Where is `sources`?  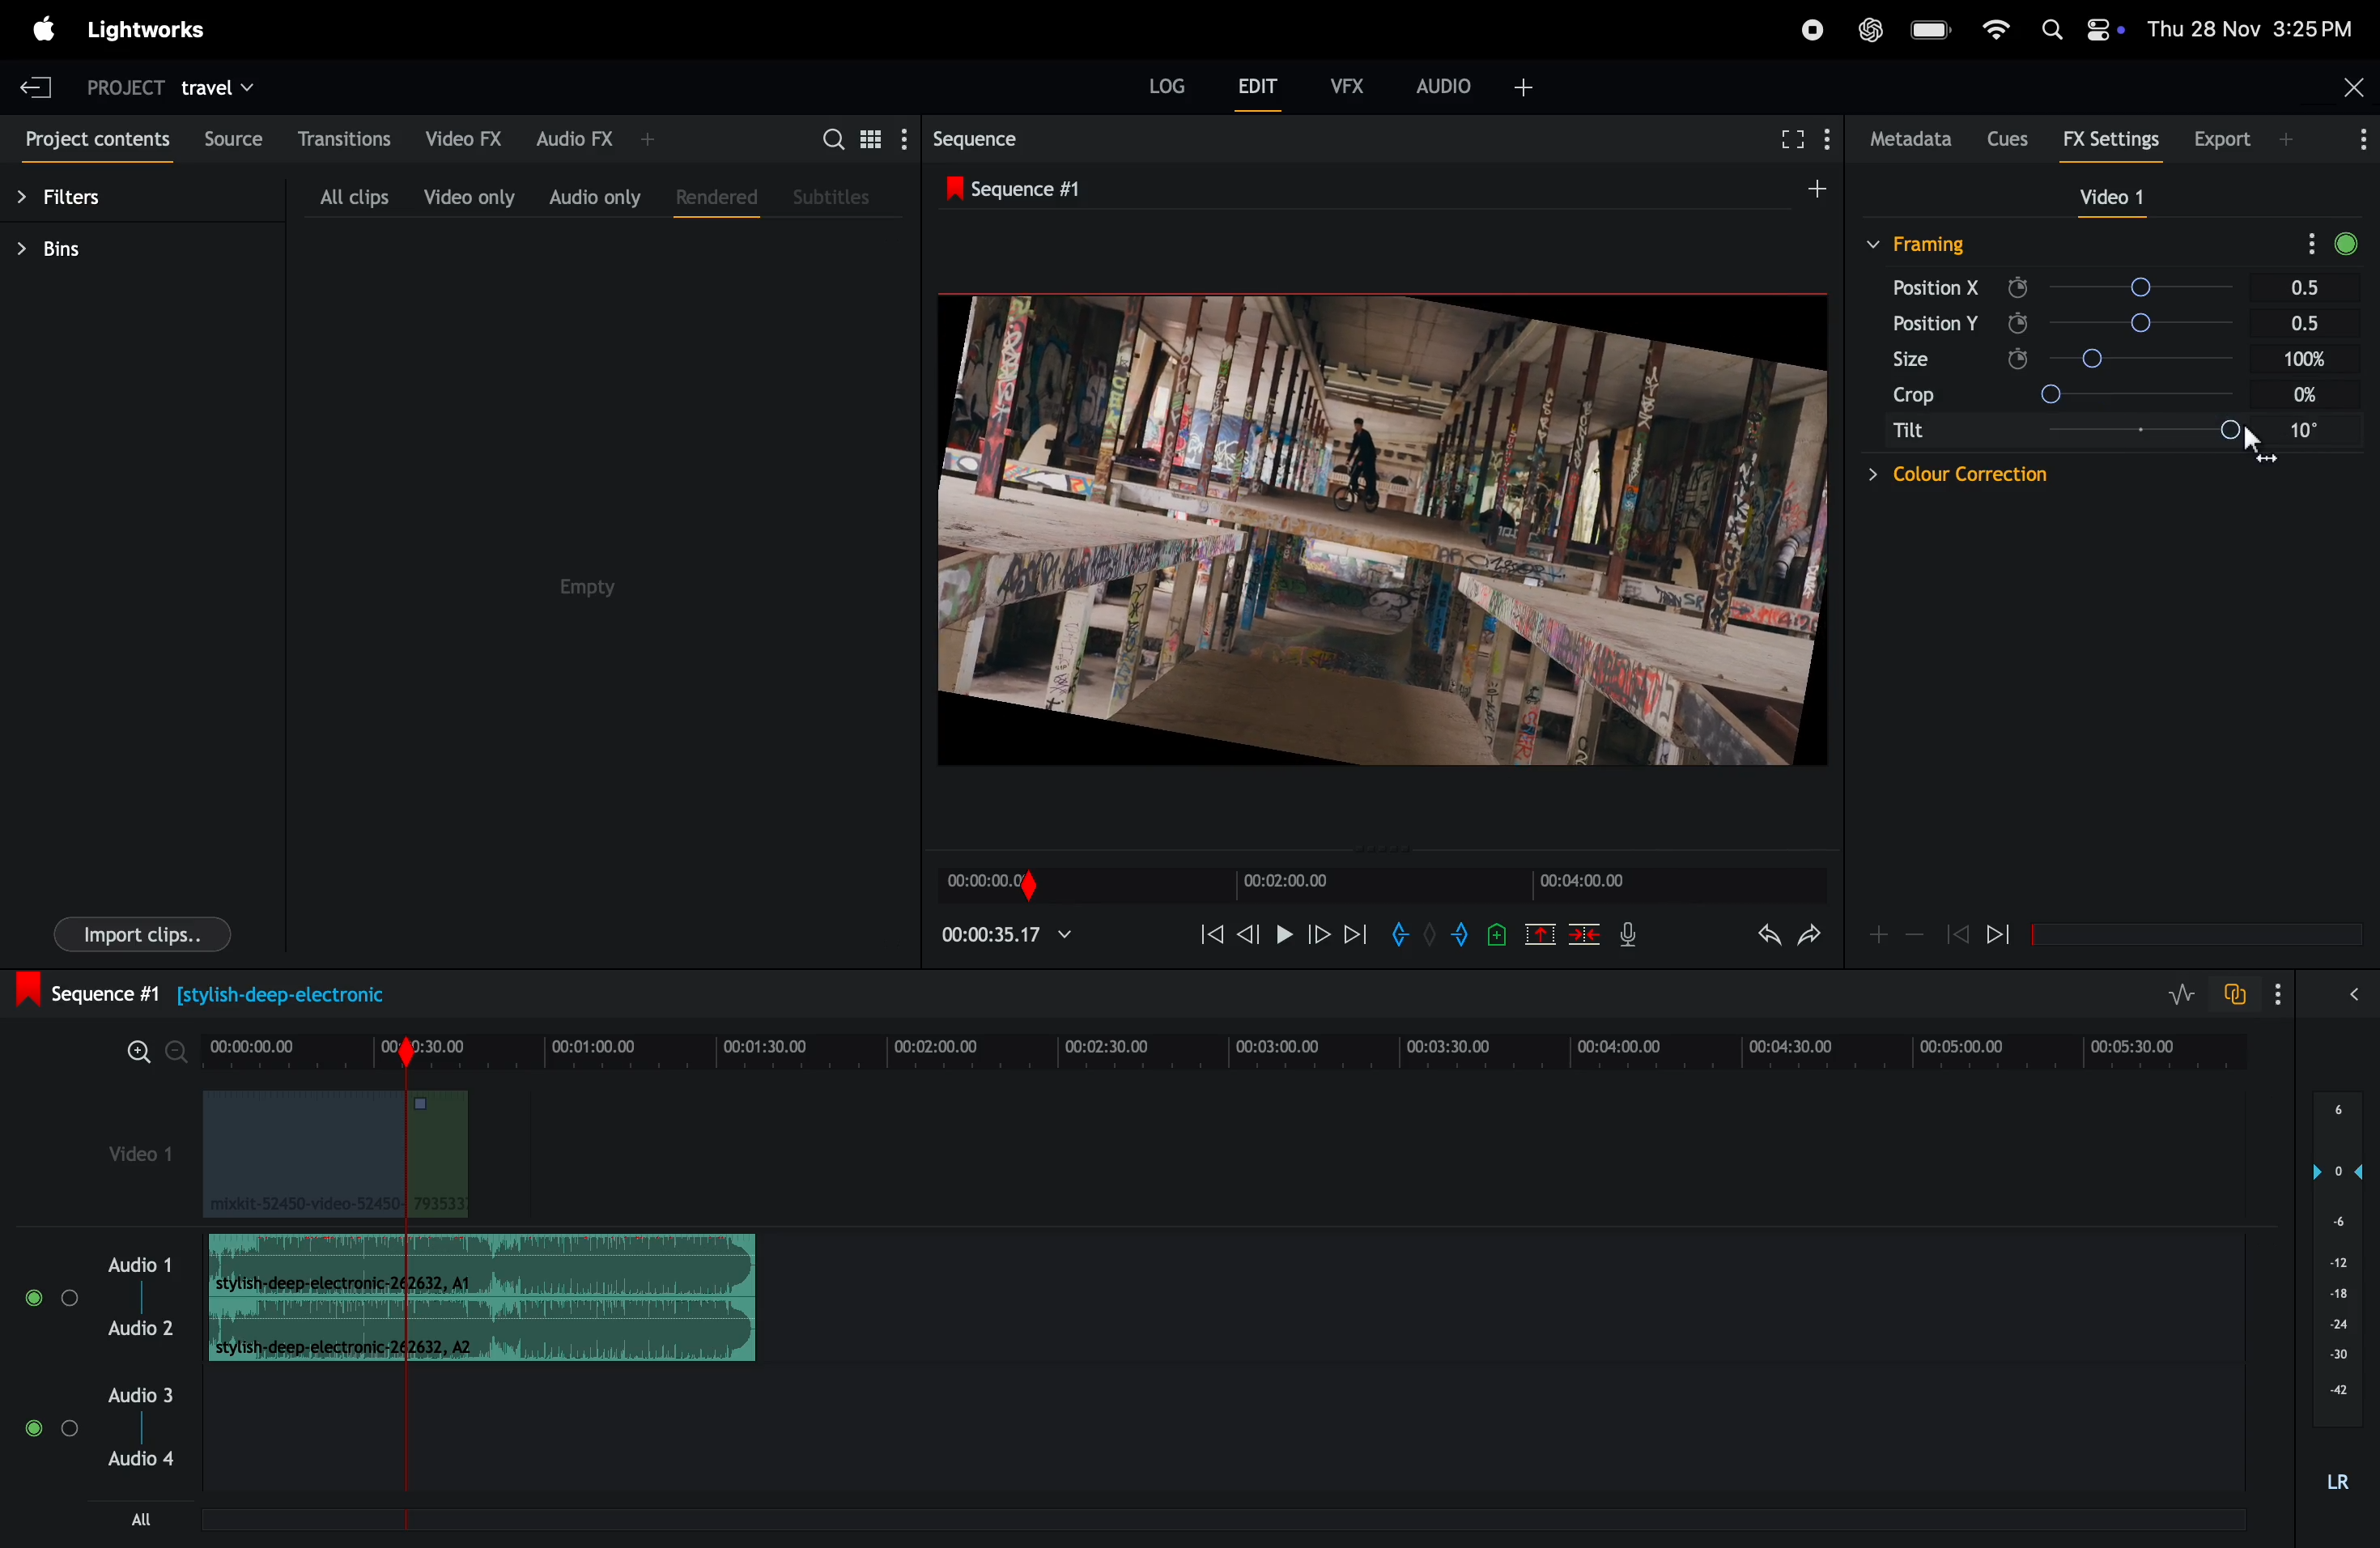 sources is located at coordinates (236, 139).